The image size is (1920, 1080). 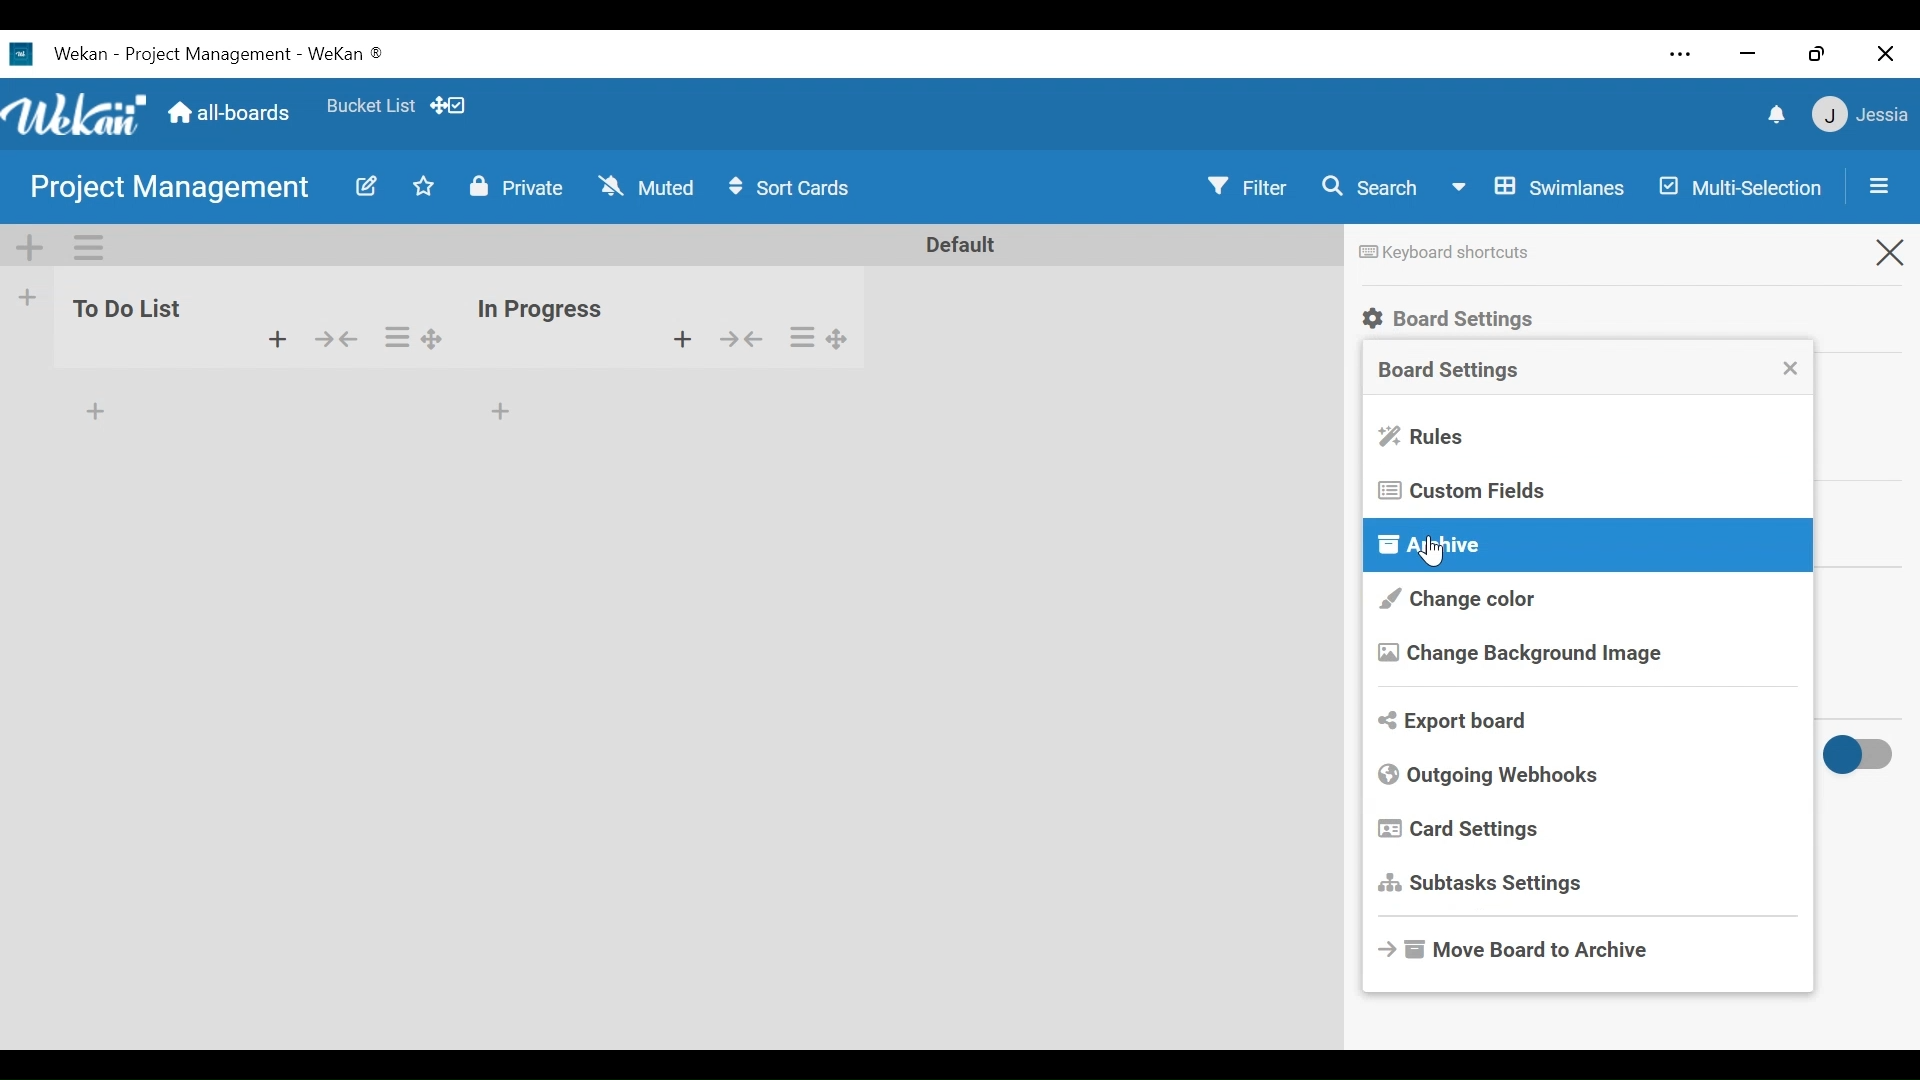 What do you see at coordinates (1840, 744) in the screenshot?
I see `toggle` at bounding box center [1840, 744].